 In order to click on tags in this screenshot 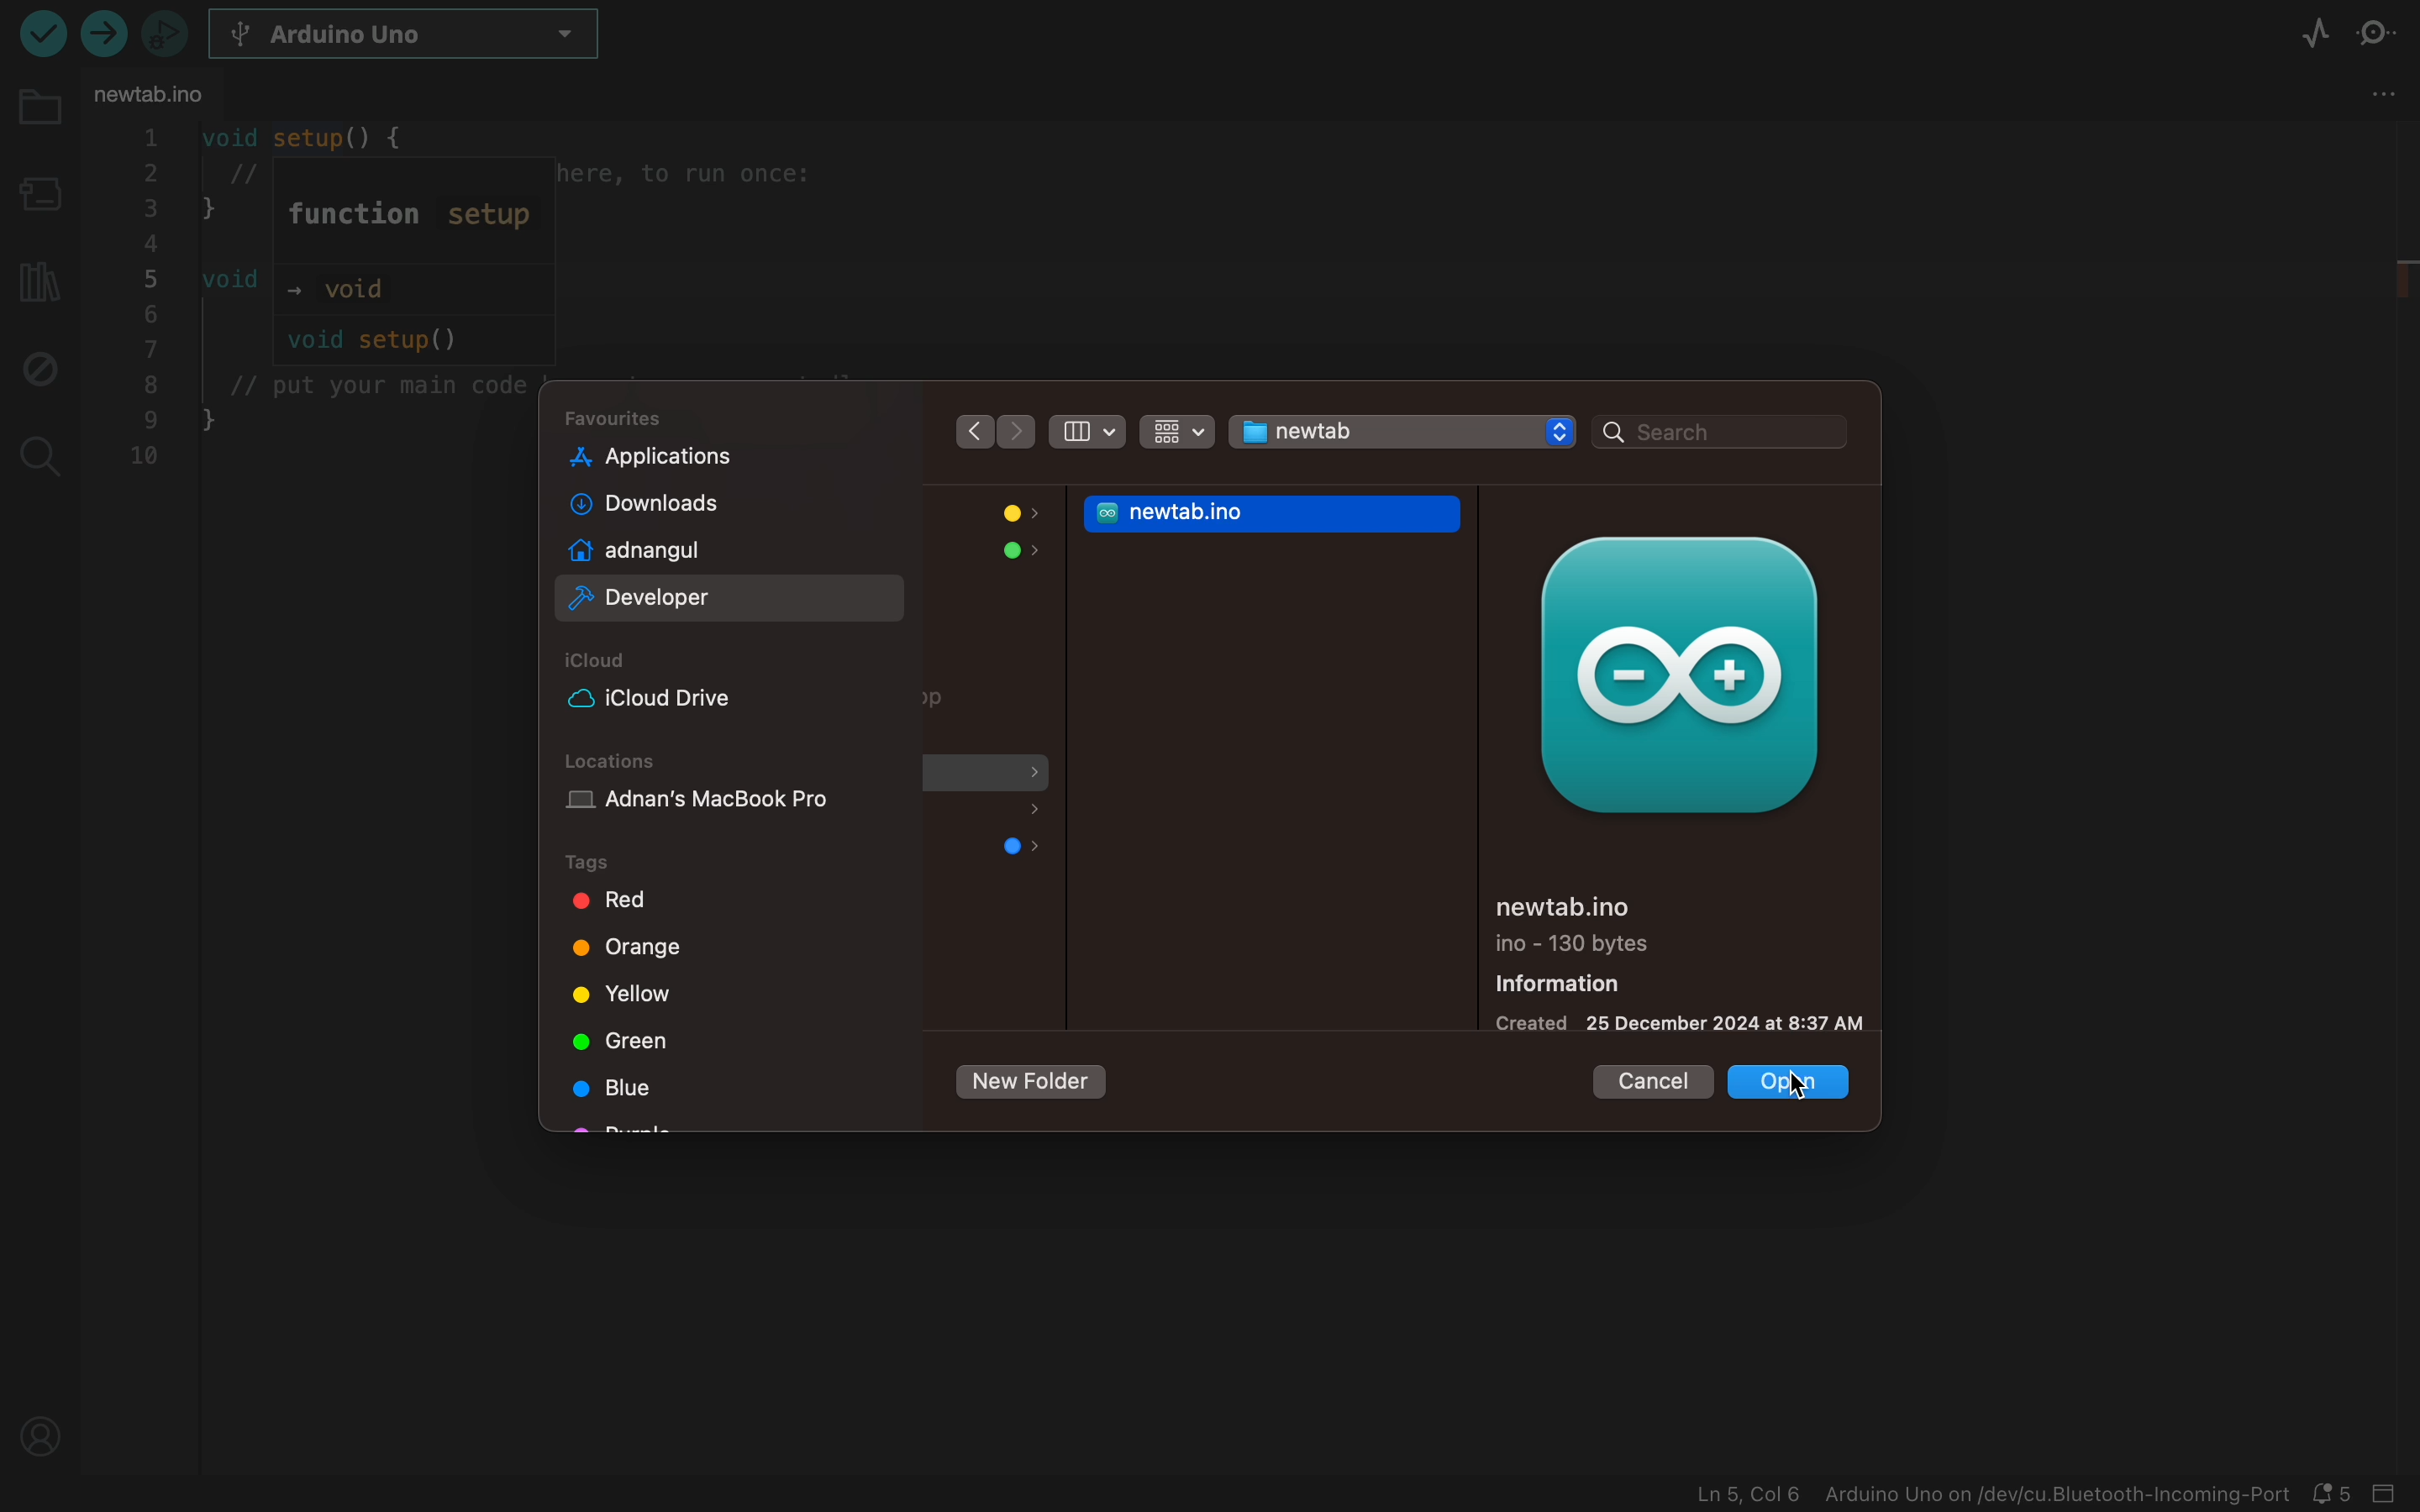, I will do `click(633, 992)`.